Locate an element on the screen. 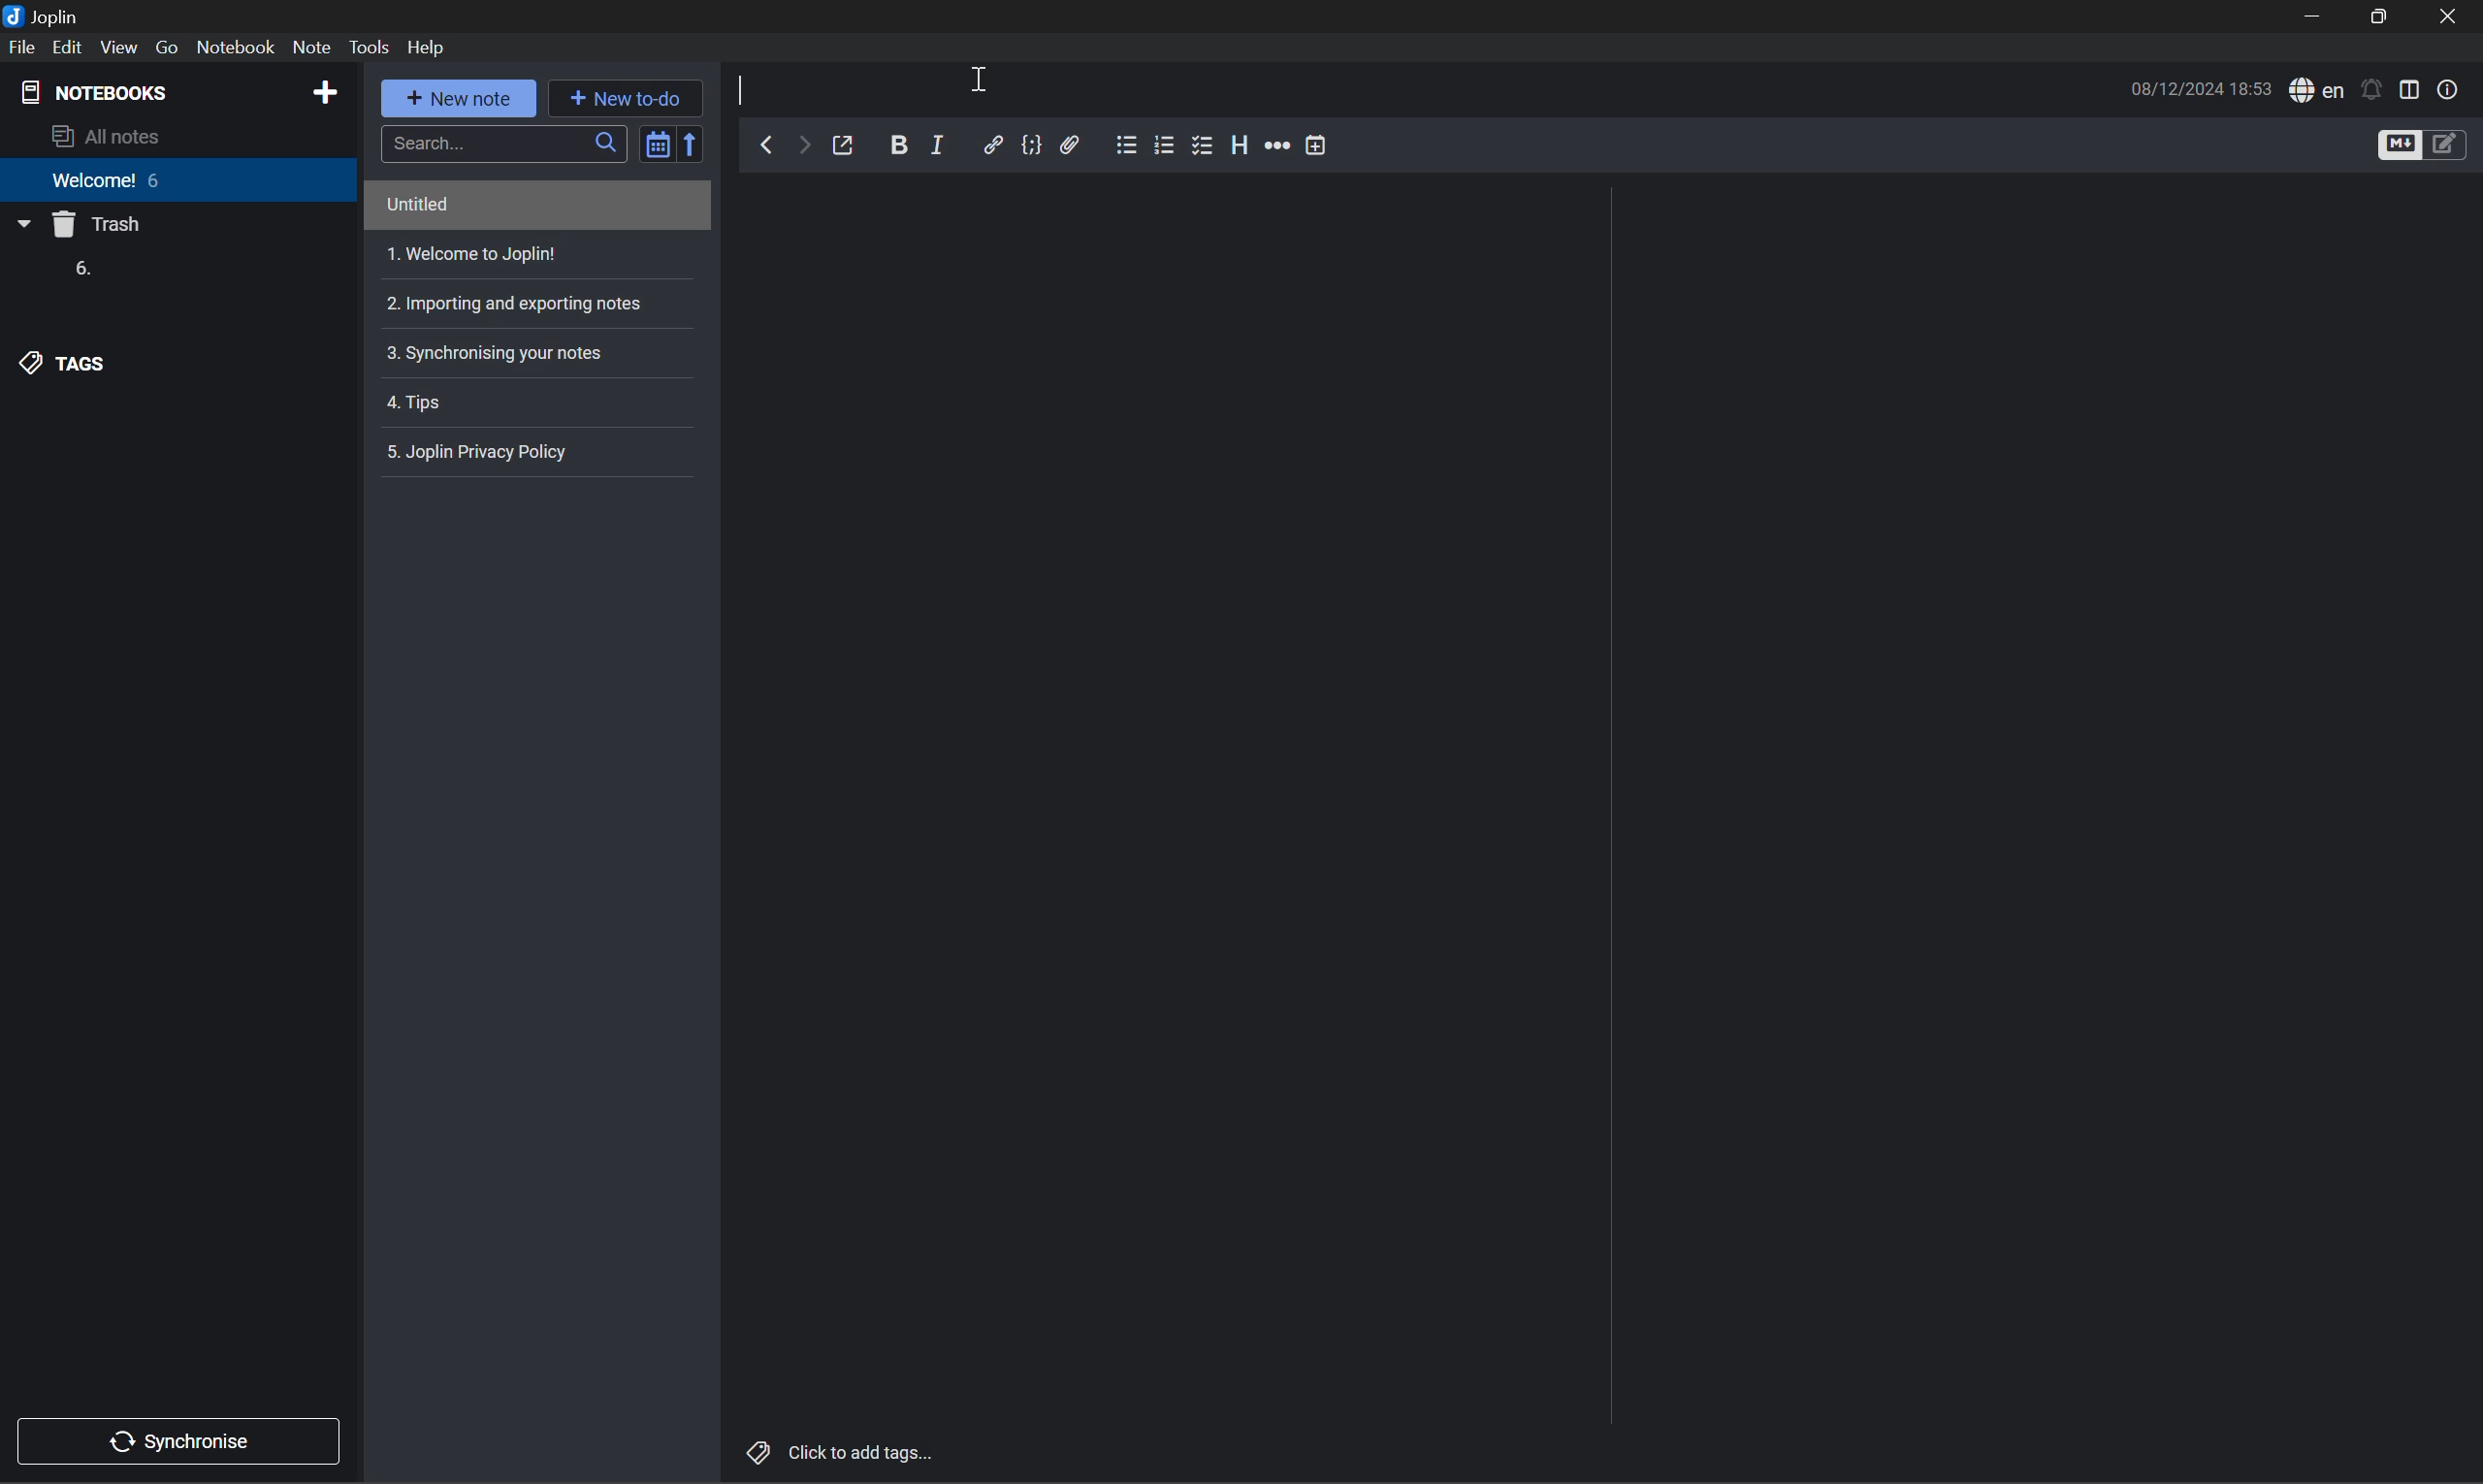  Go is located at coordinates (169, 47).